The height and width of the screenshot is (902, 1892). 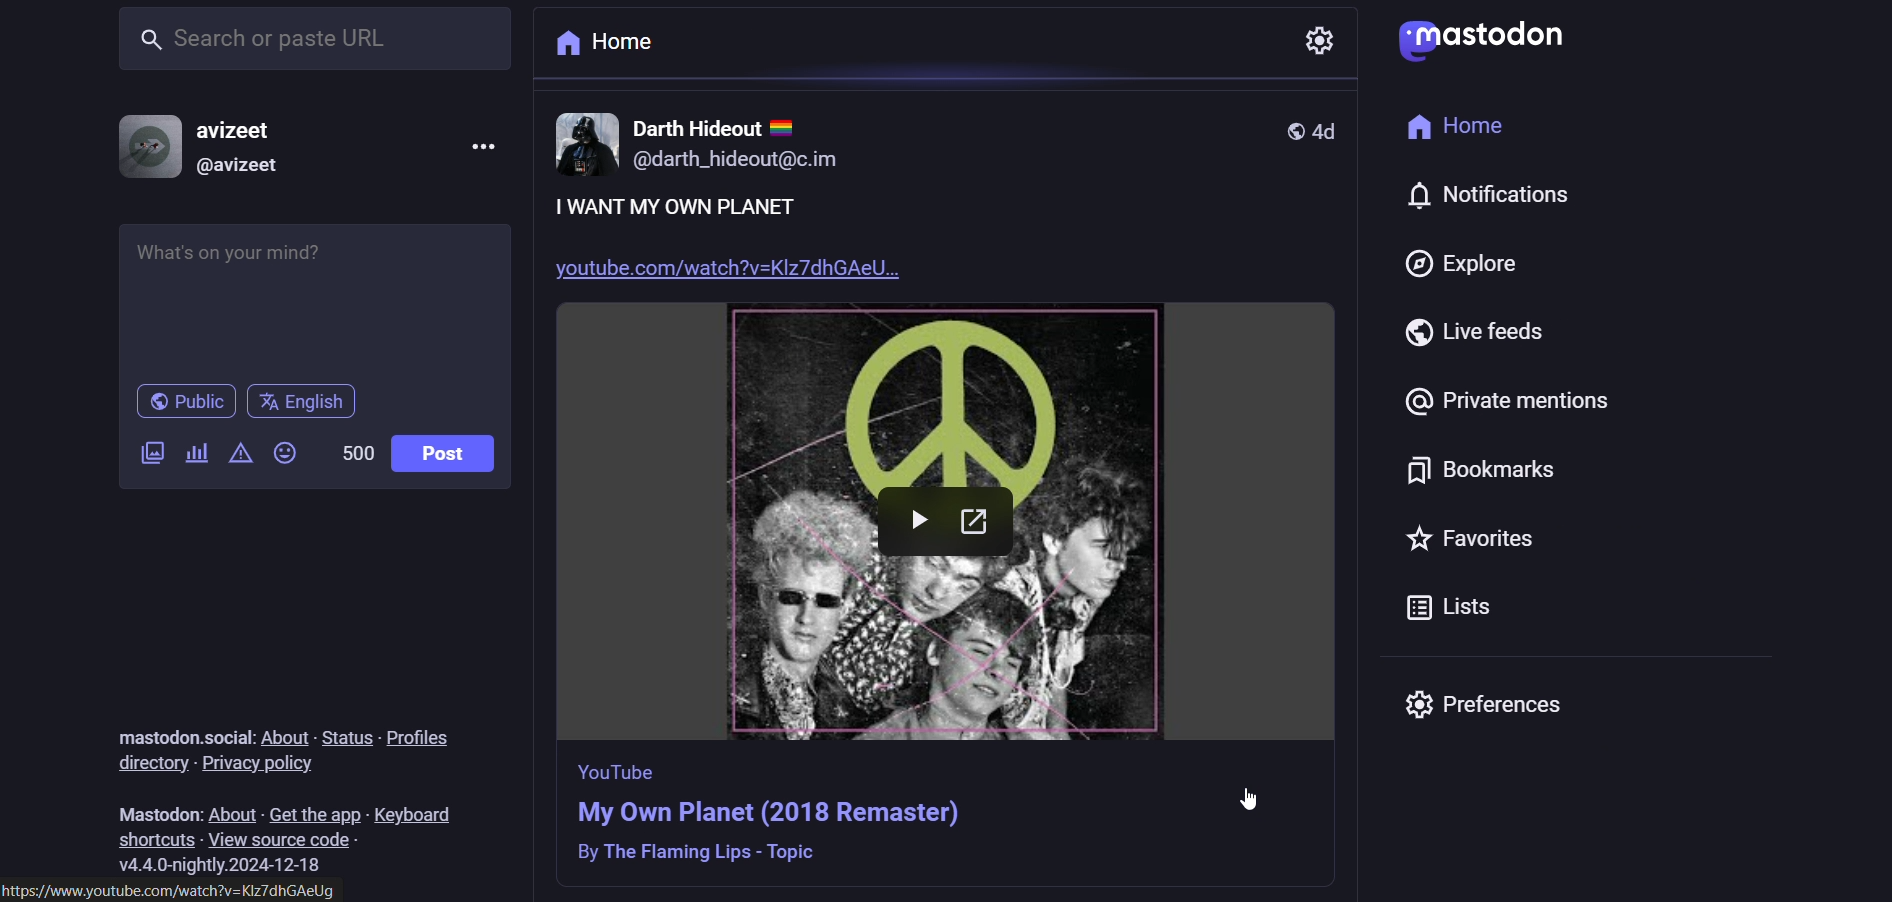 What do you see at coordinates (149, 763) in the screenshot?
I see `directory` at bounding box center [149, 763].